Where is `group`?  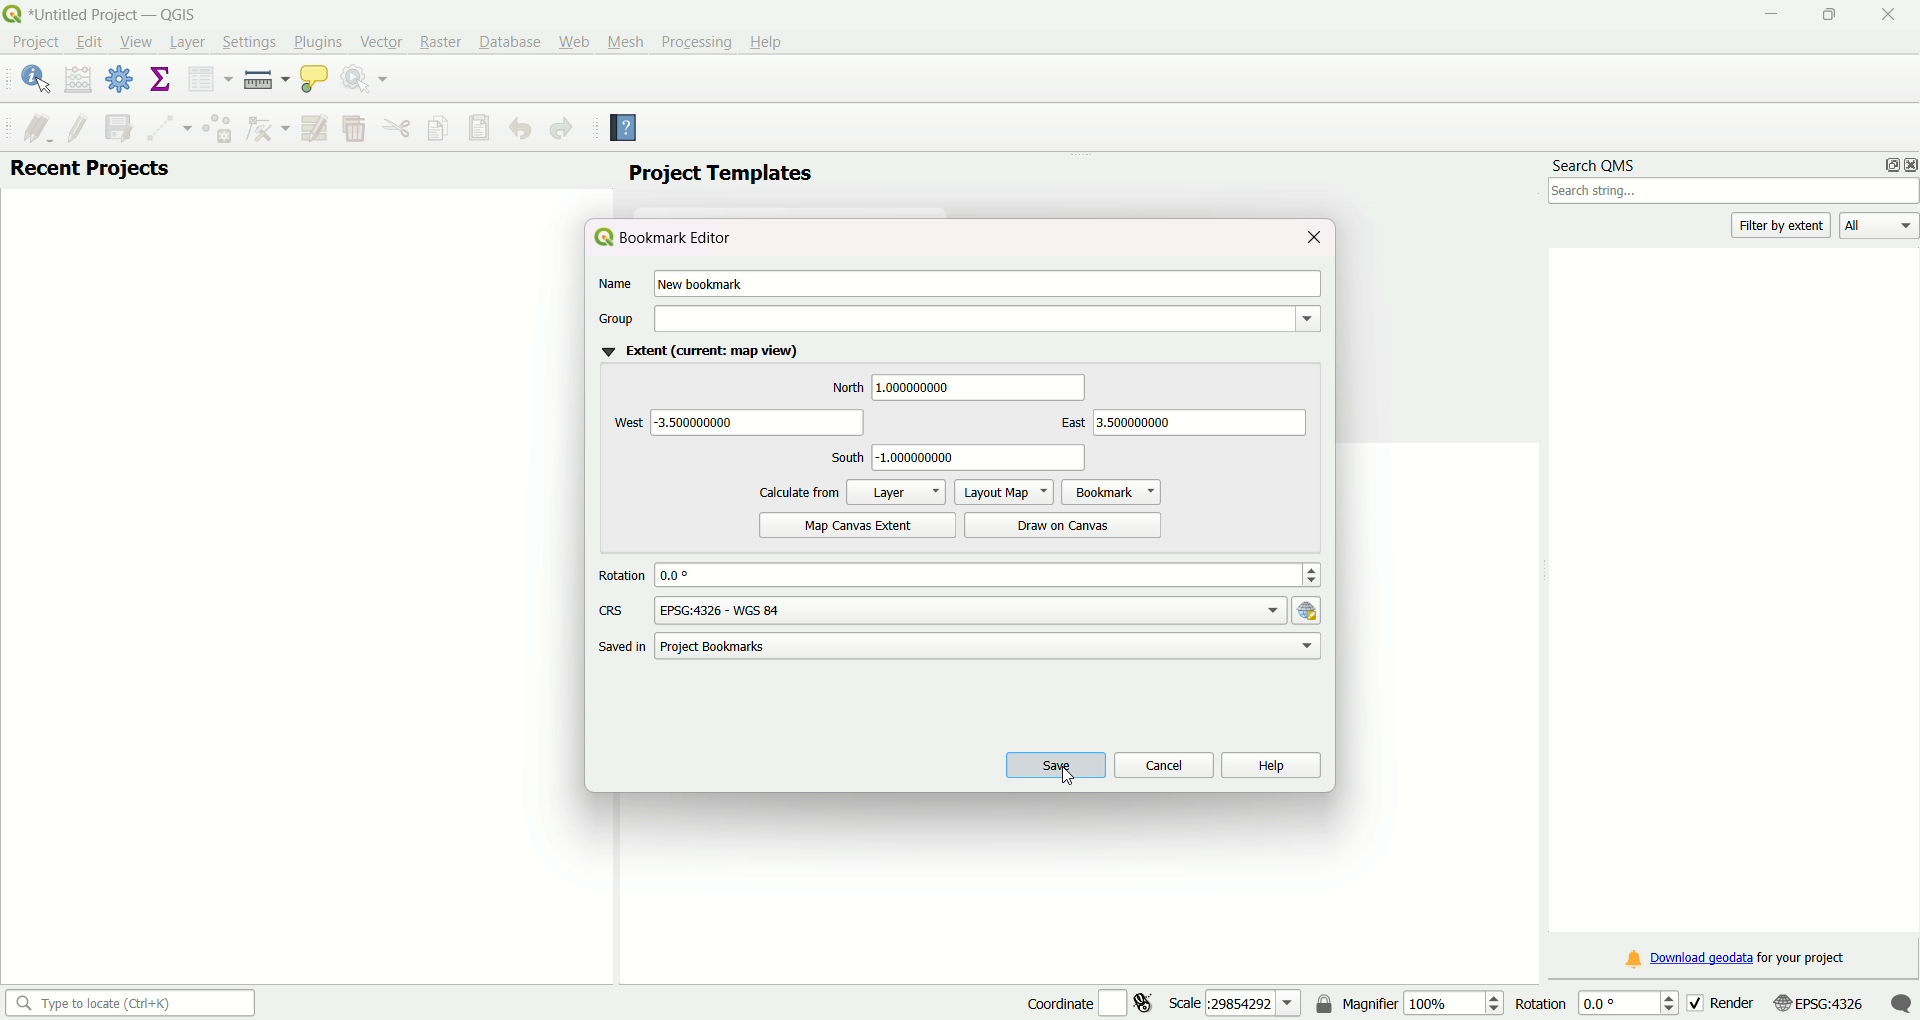 group is located at coordinates (618, 319).